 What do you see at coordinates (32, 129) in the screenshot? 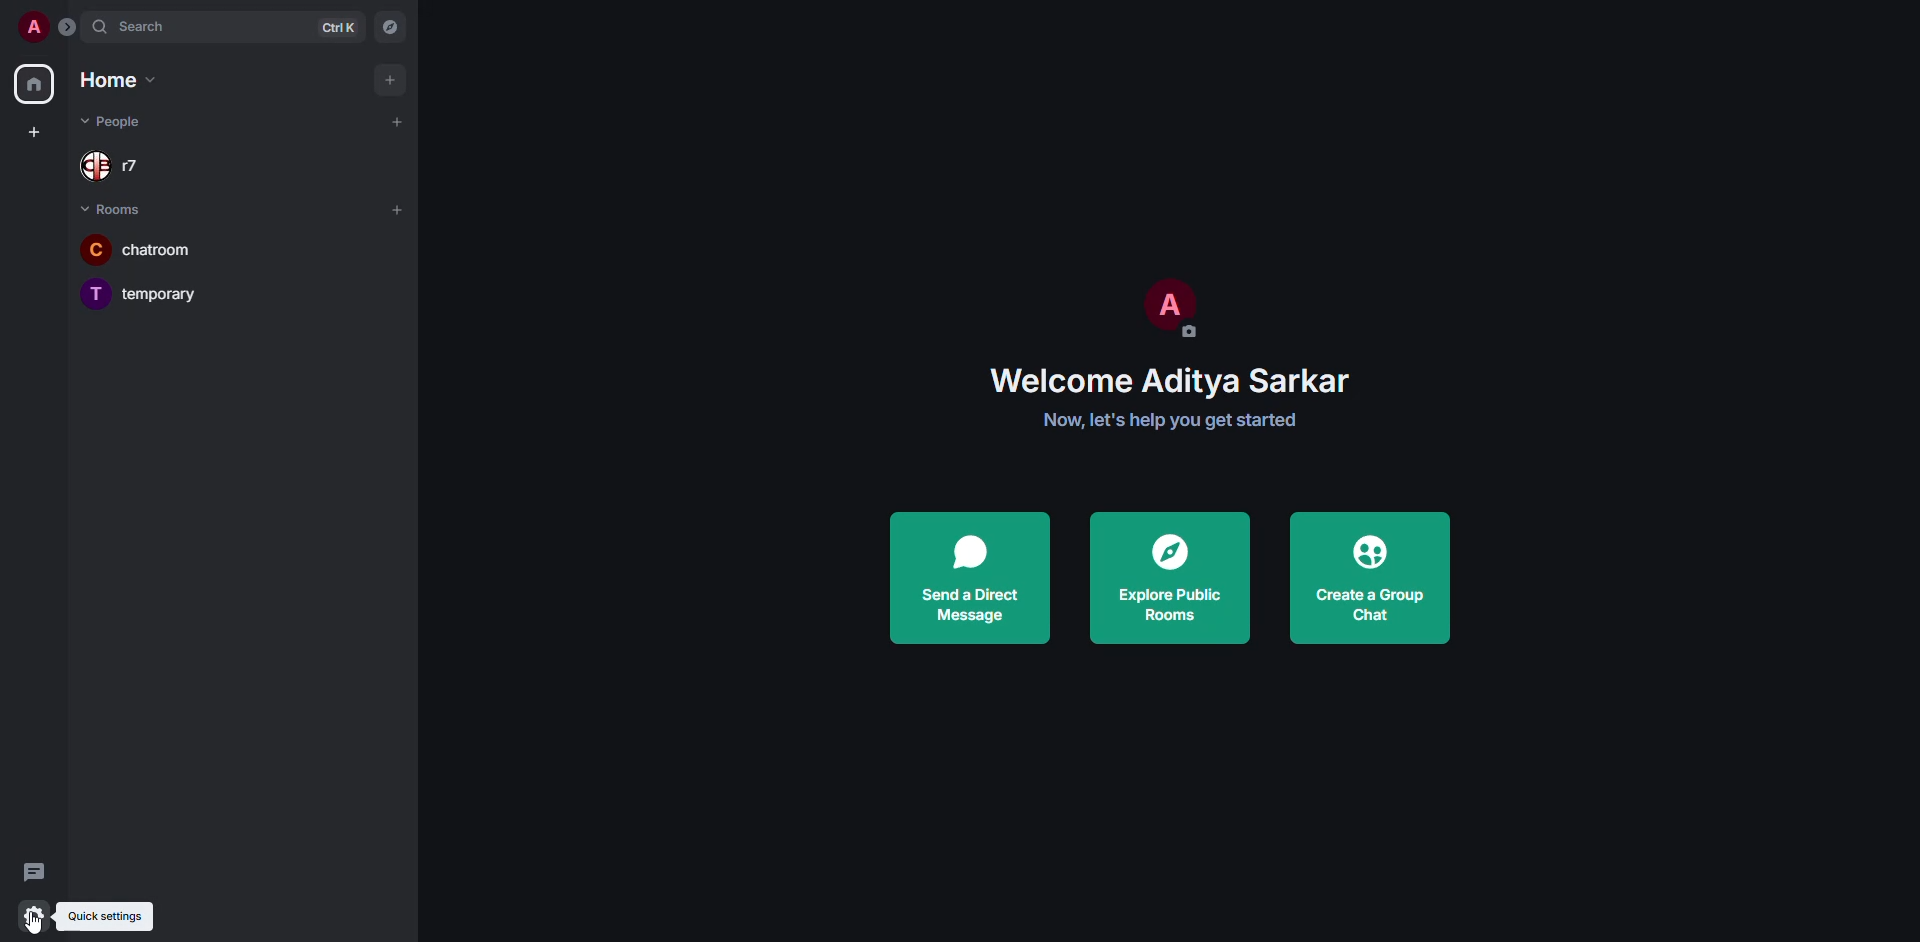
I see `create space` at bounding box center [32, 129].